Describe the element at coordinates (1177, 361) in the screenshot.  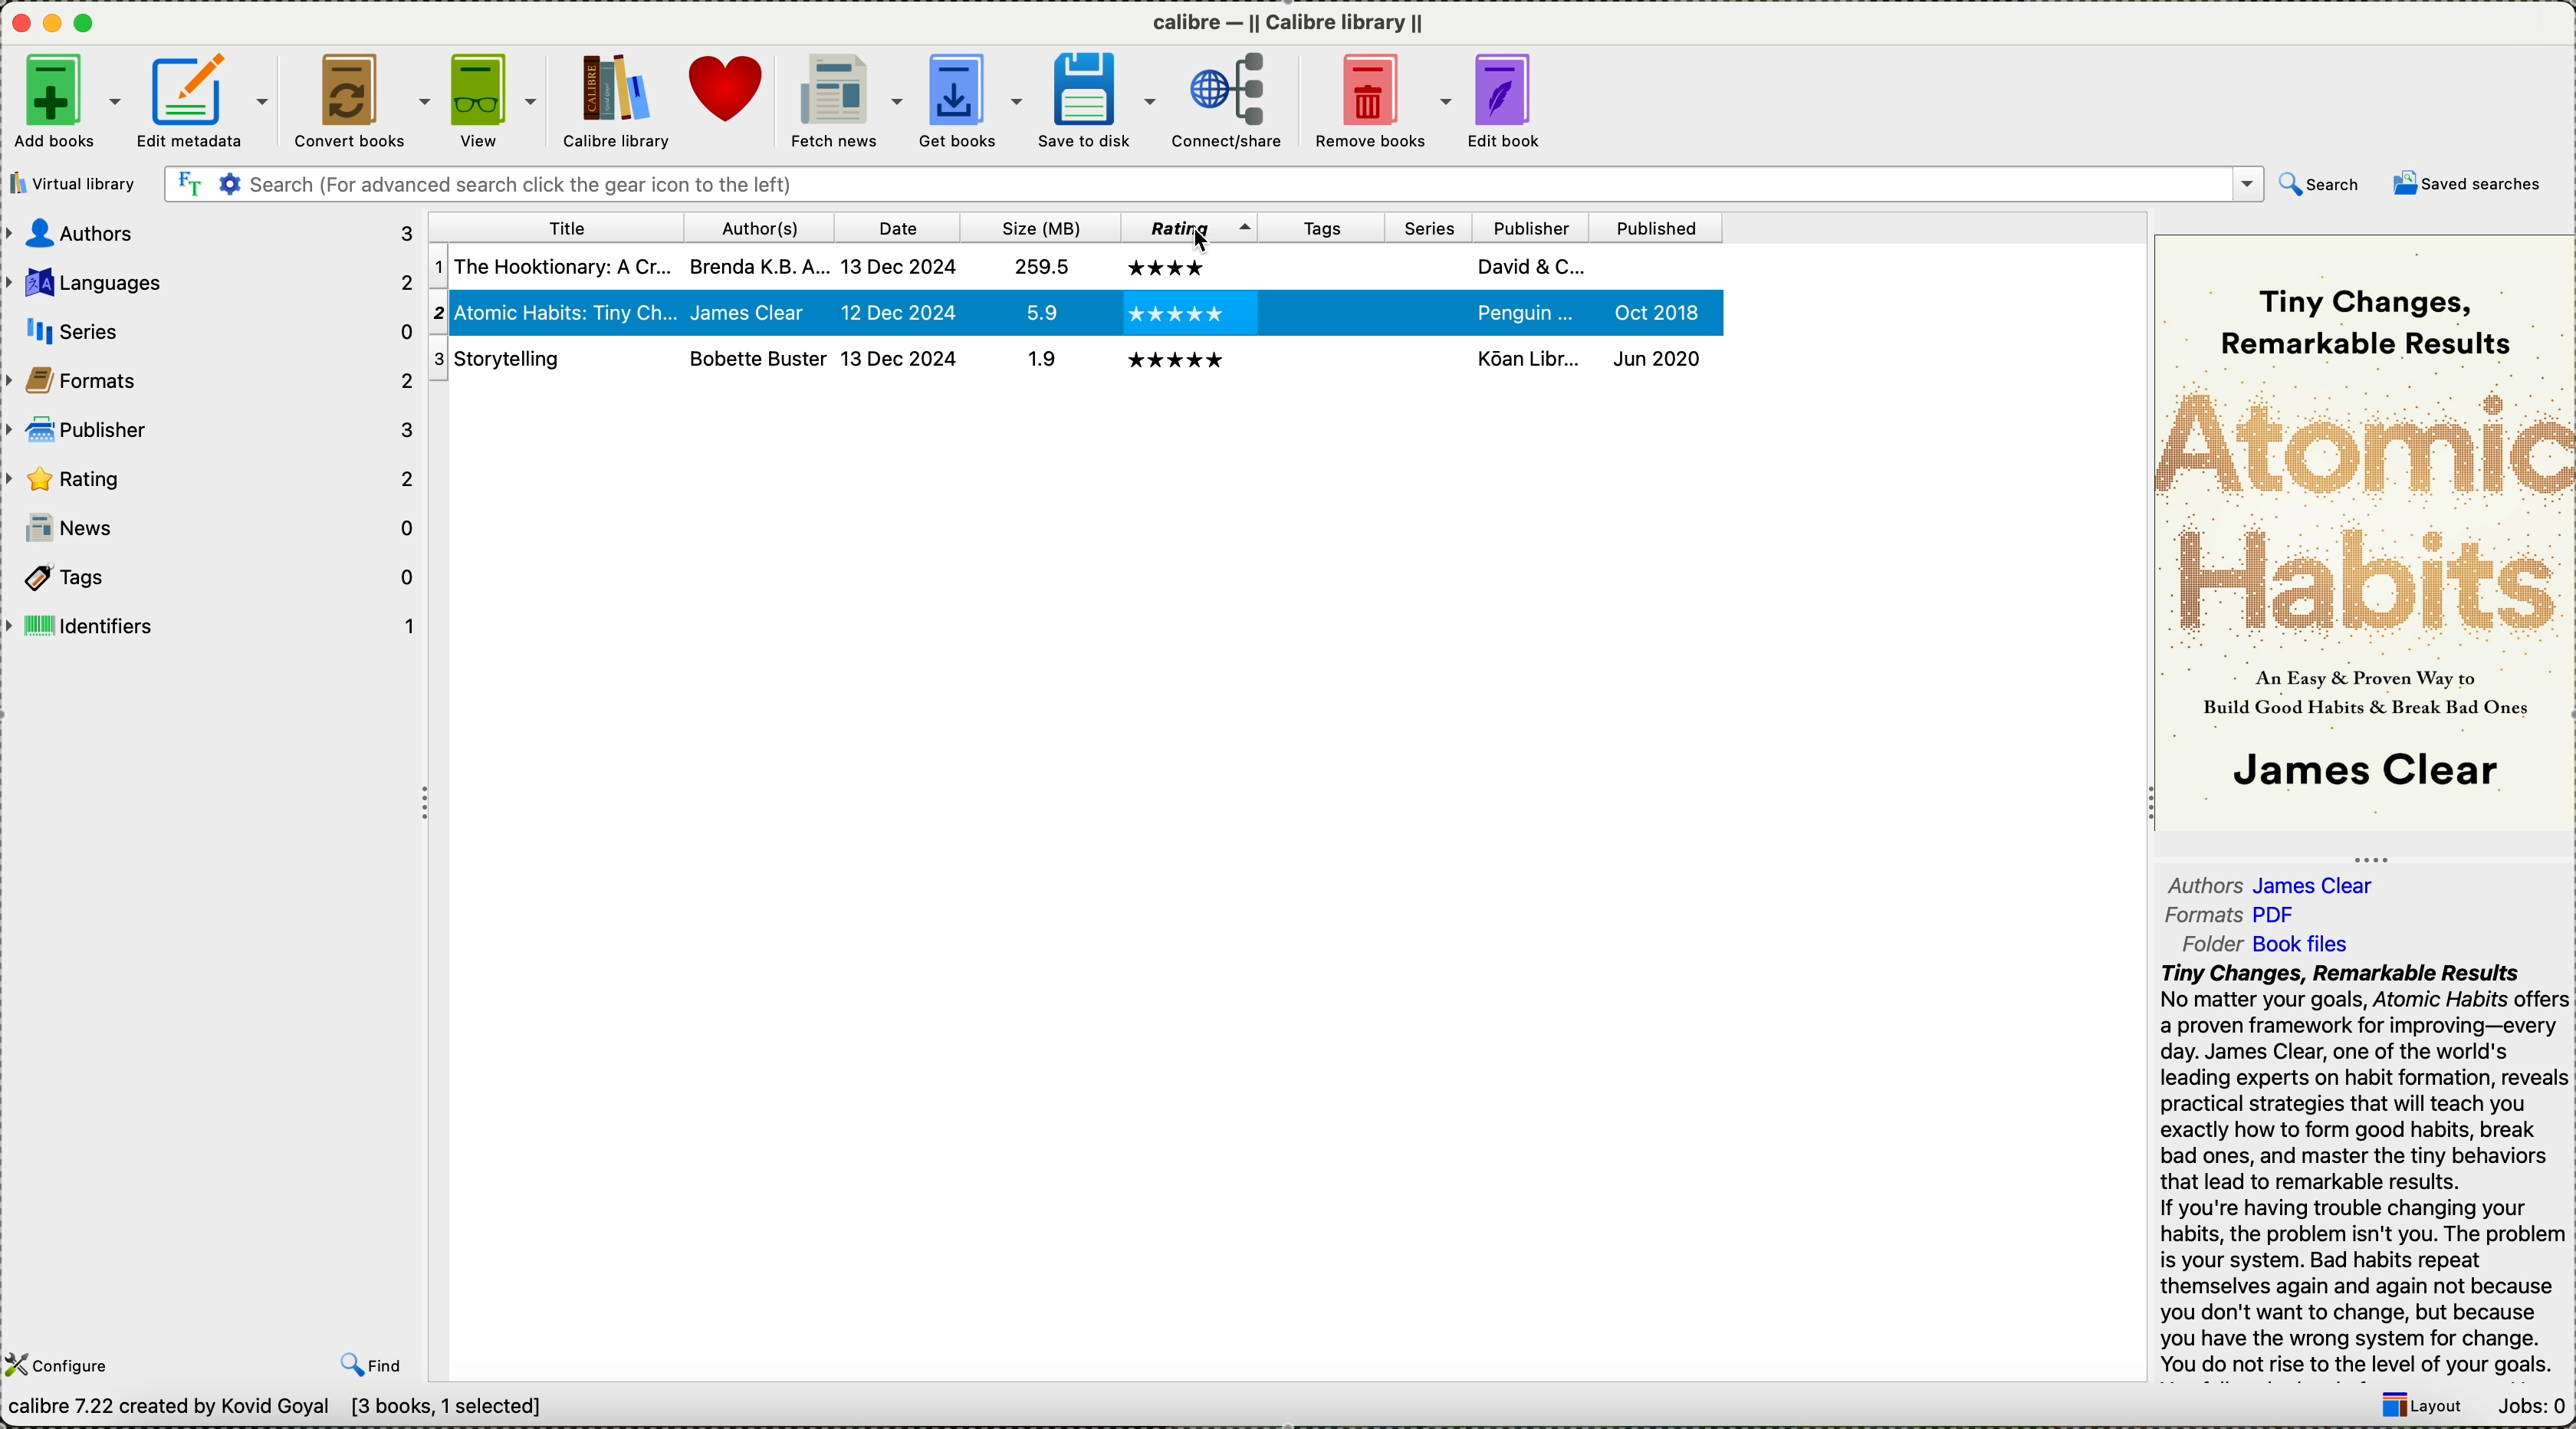
I see `5 star` at that location.